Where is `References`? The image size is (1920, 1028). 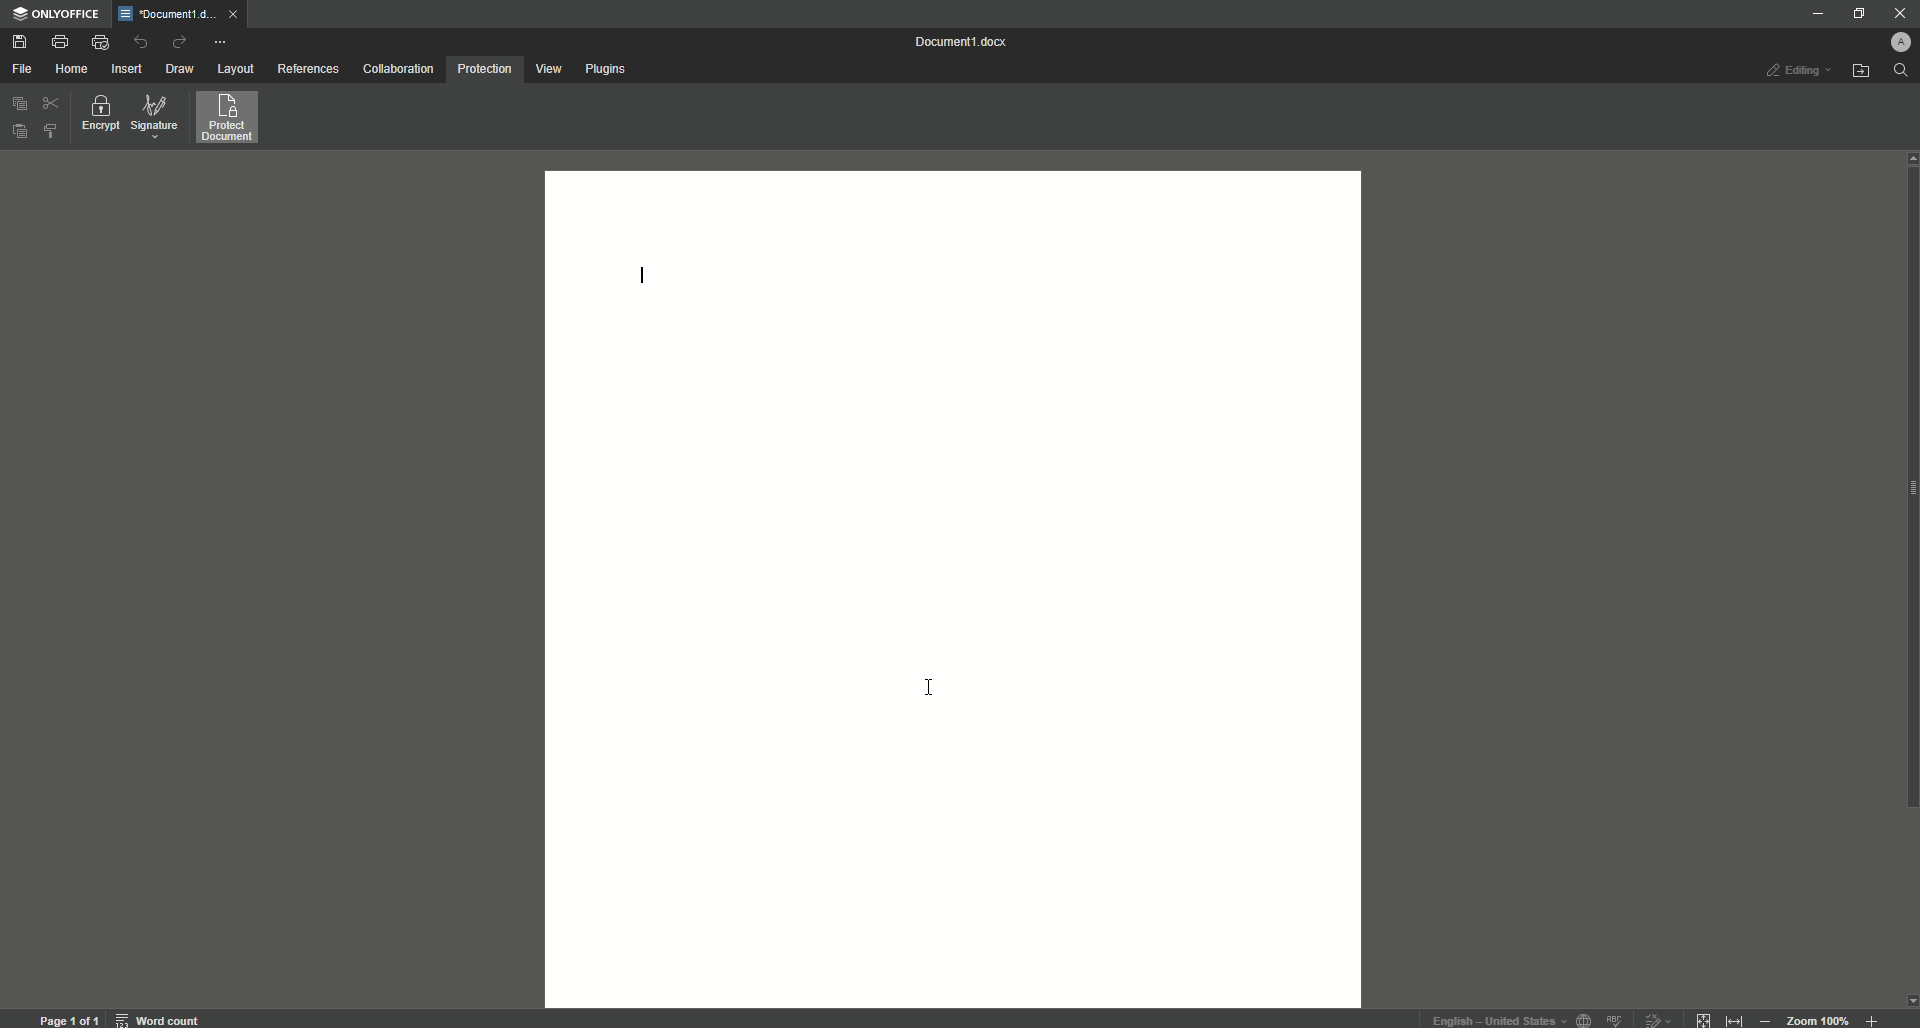 References is located at coordinates (307, 68).